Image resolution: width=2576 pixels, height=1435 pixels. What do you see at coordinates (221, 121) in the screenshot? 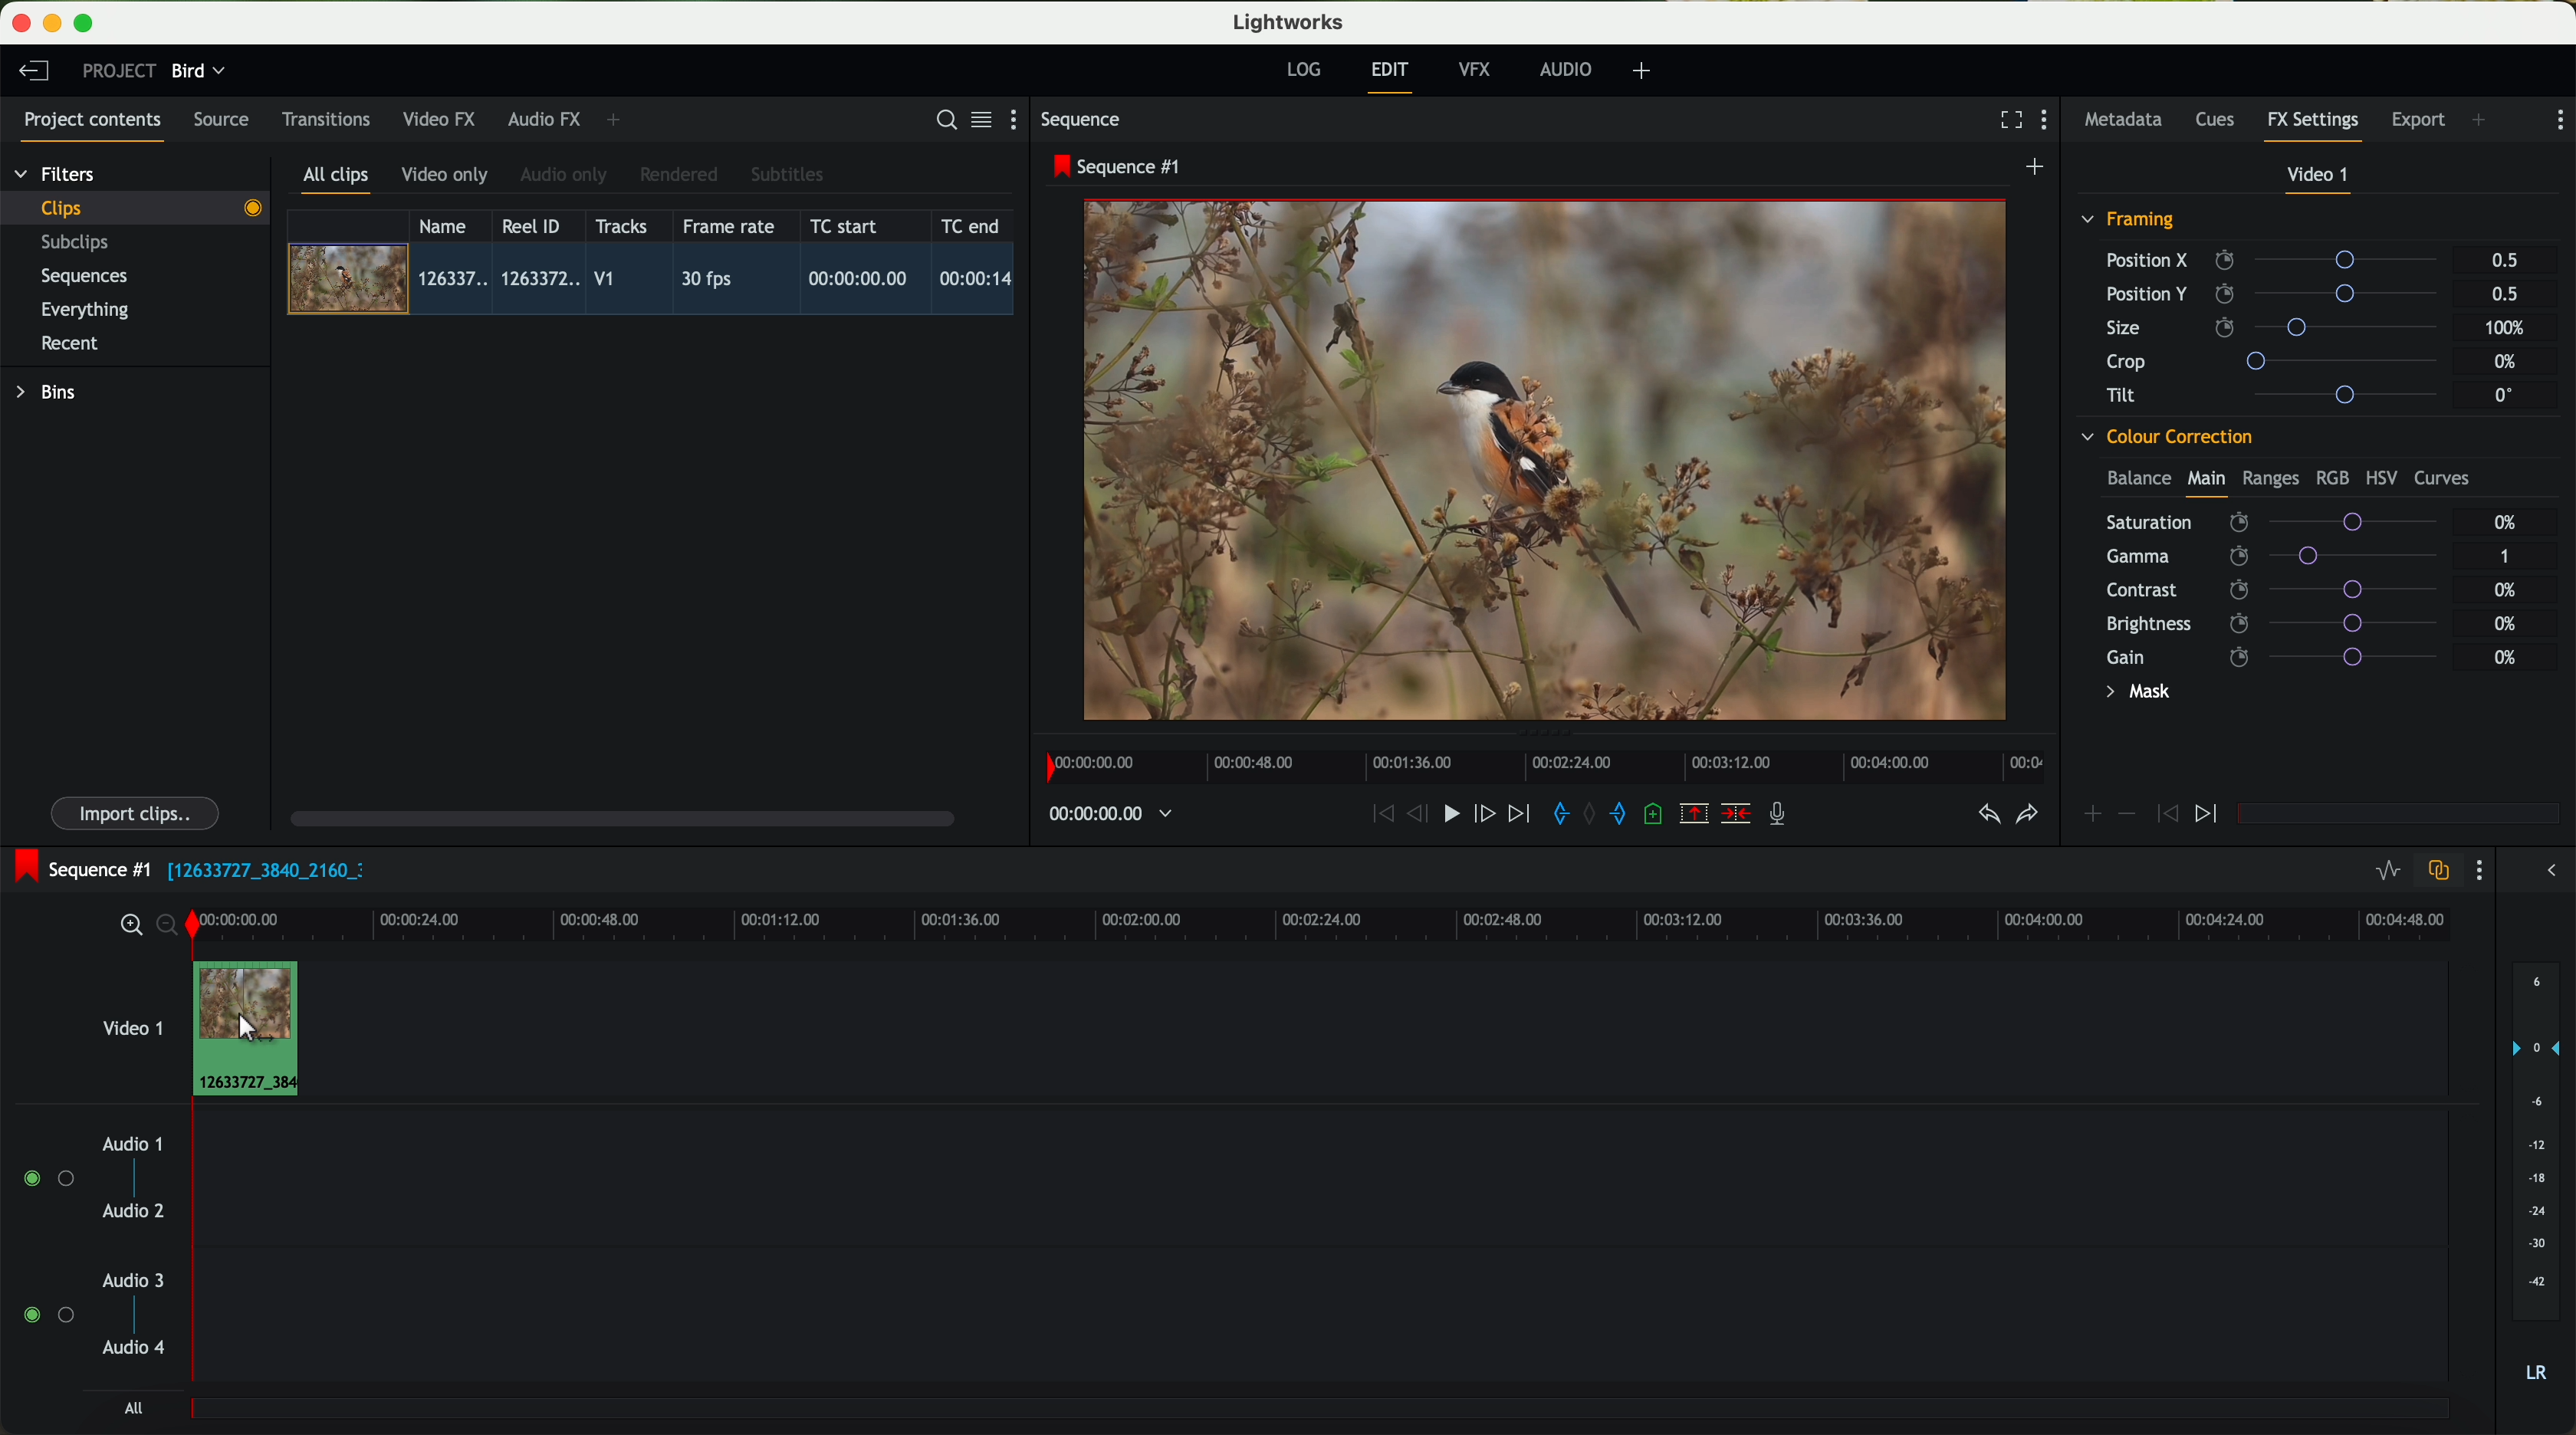
I see `source` at bounding box center [221, 121].